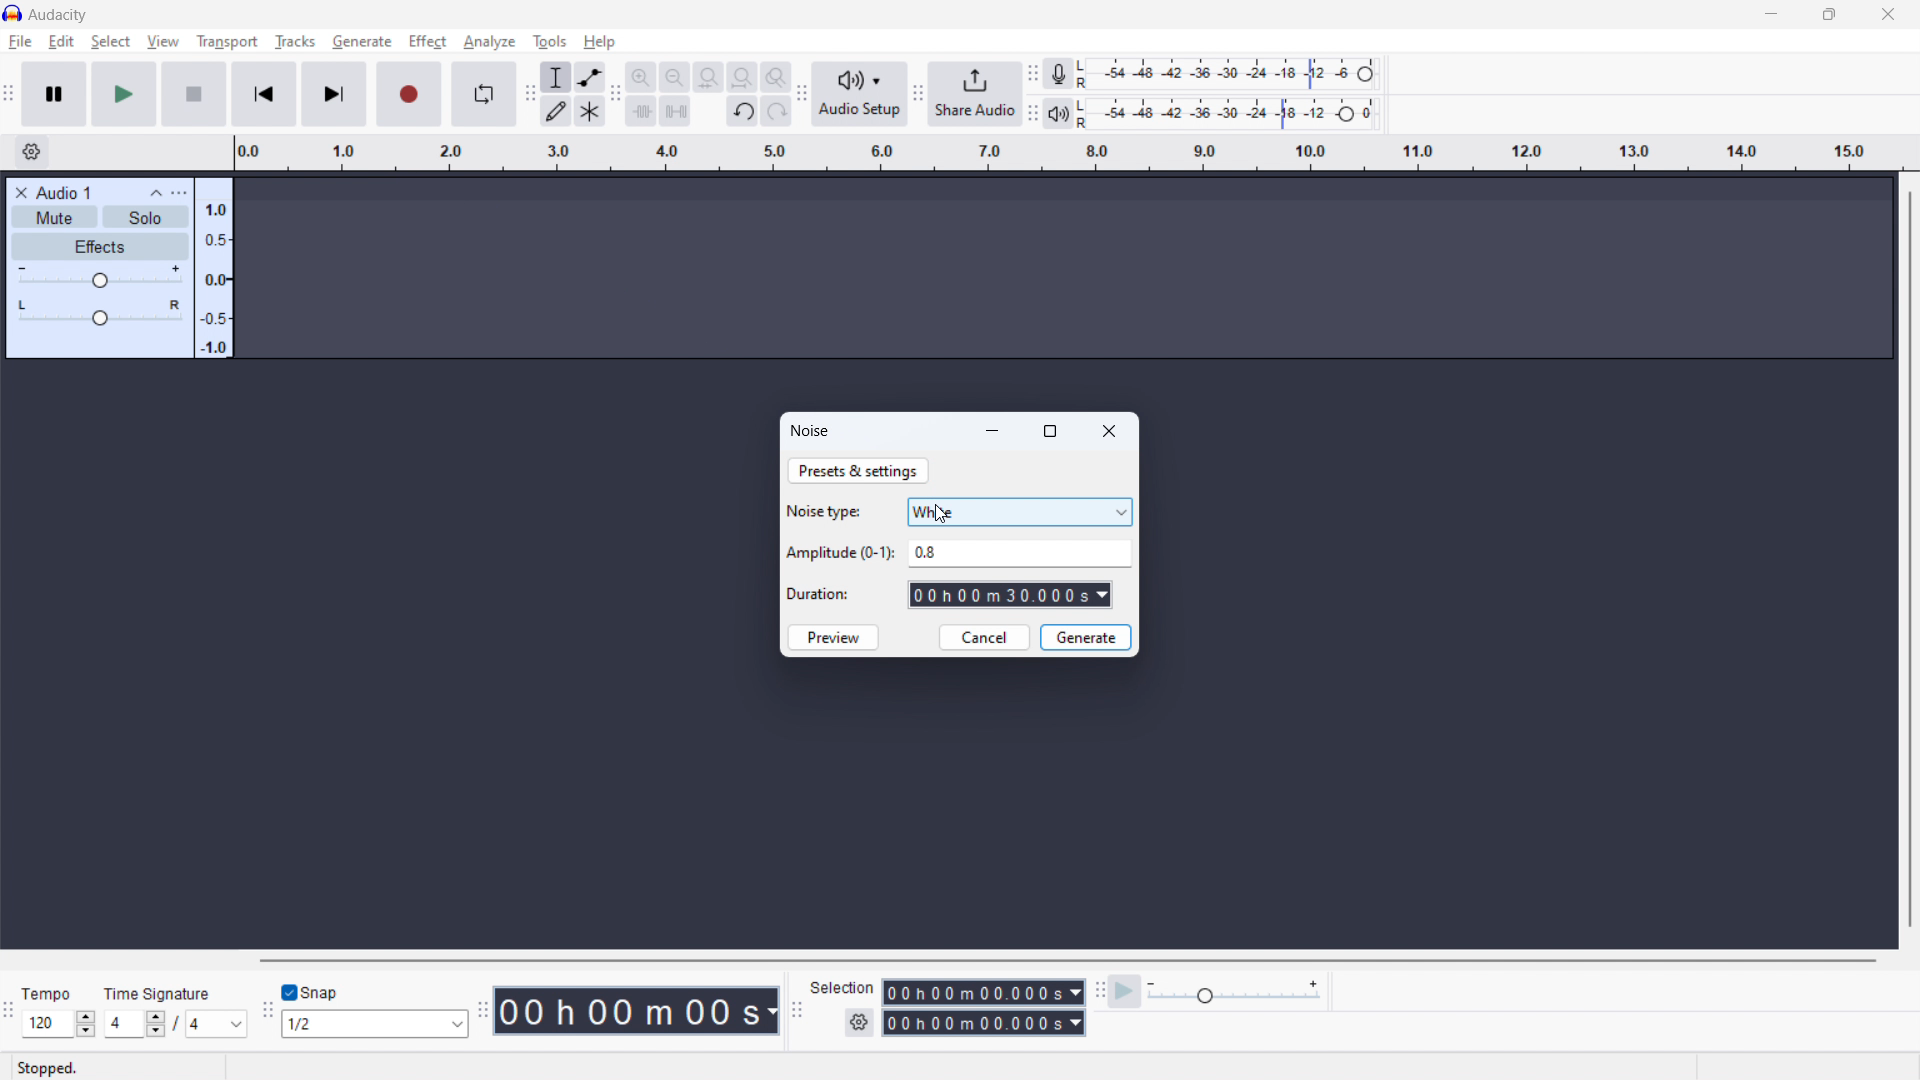 The width and height of the screenshot is (1920, 1080). Describe the element at coordinates (550, 40) in the screenshot. I see `tools` at that location.